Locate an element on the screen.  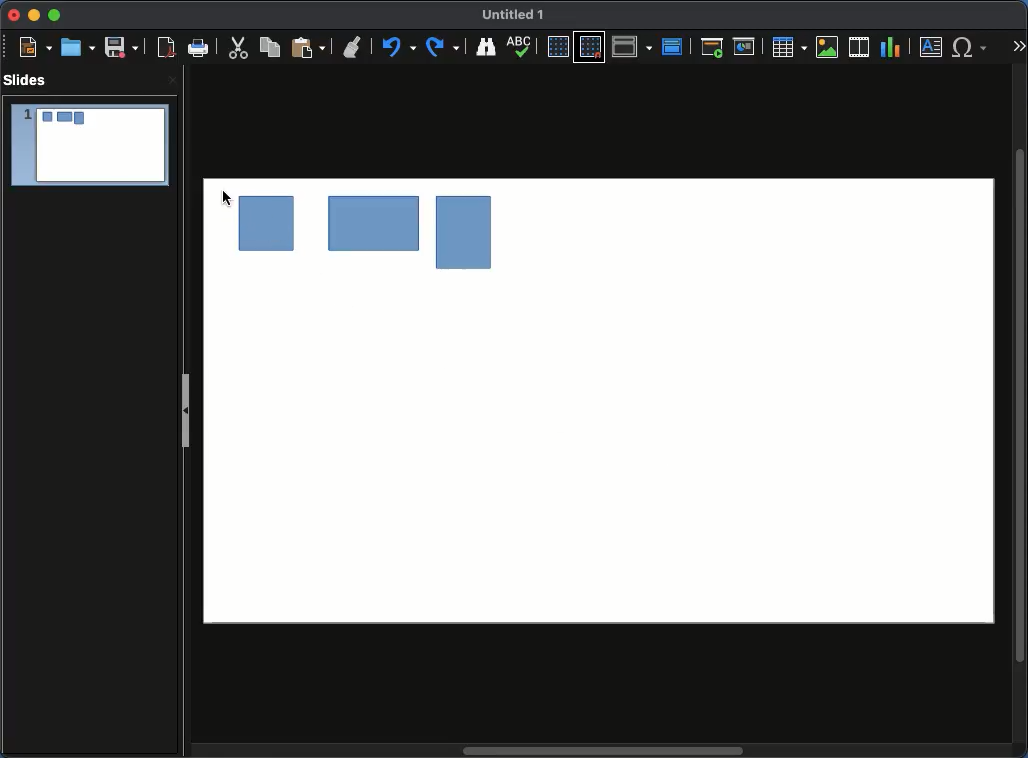
Redo is located at coordinates (445, 47).